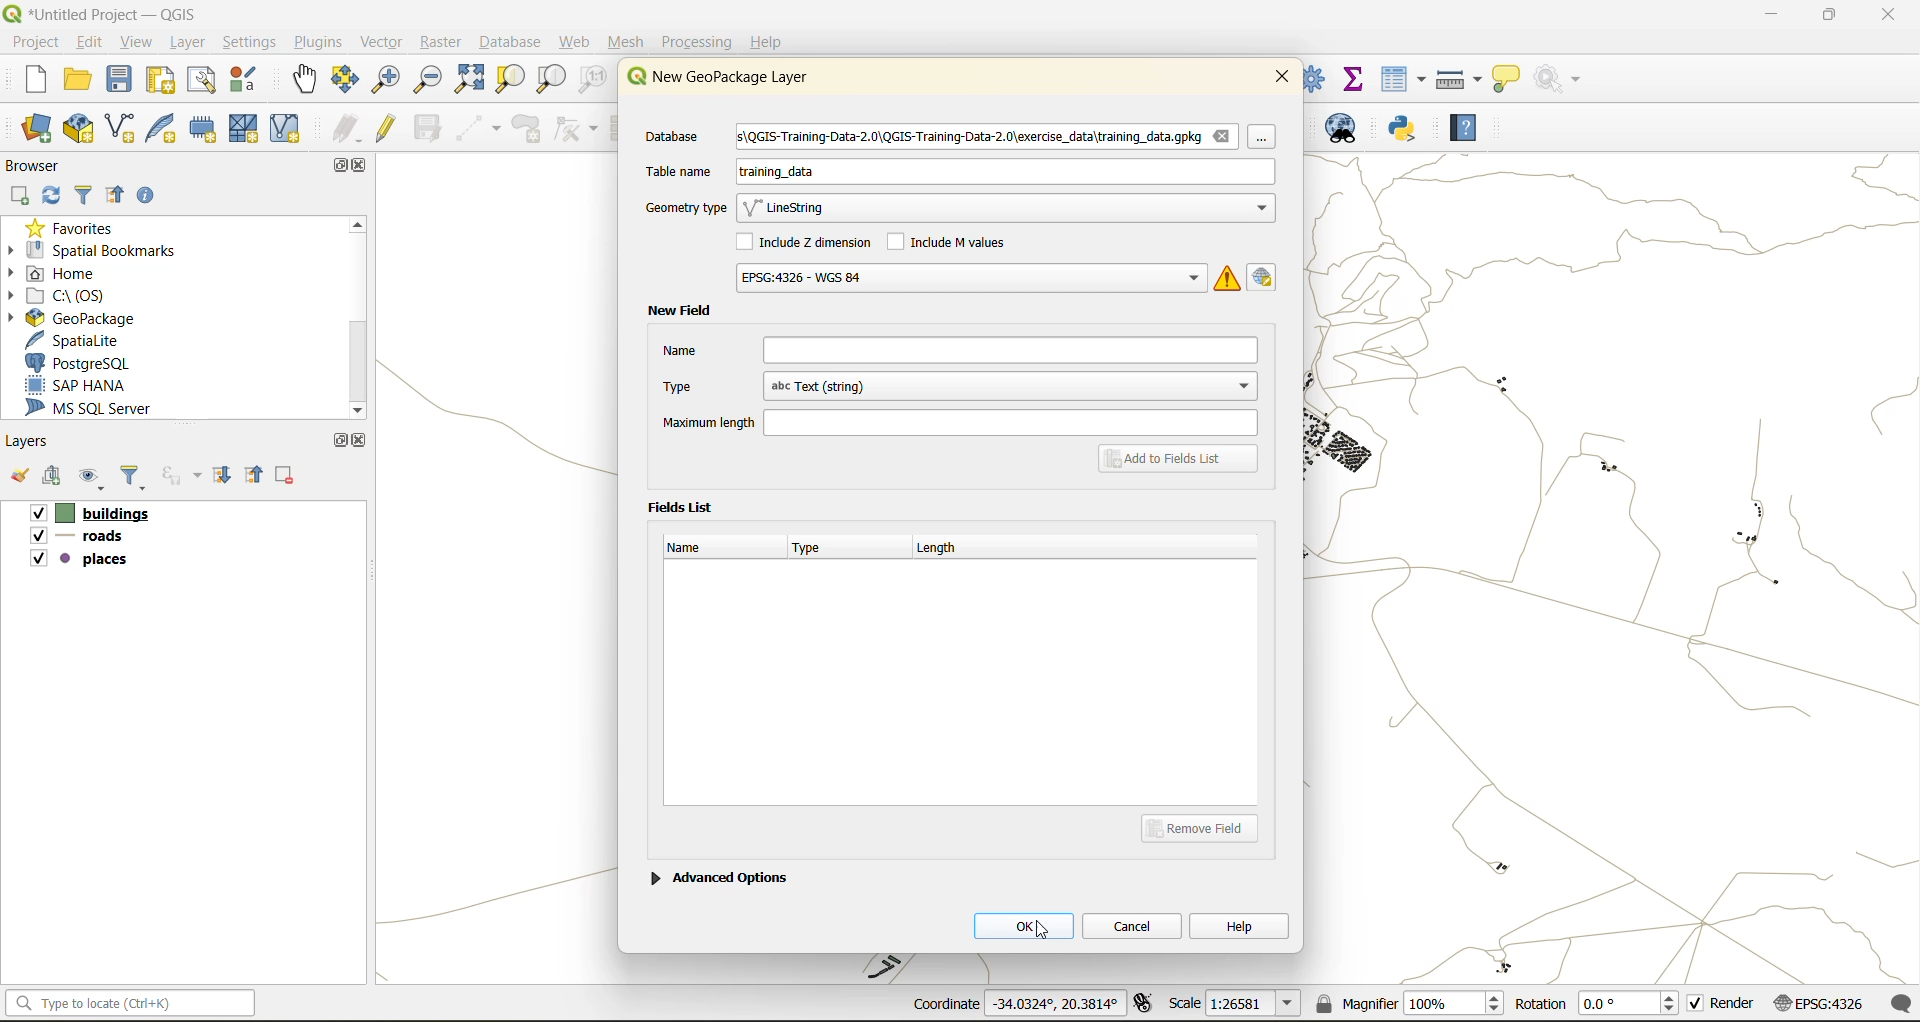 The height and width of the screenshot is (1022, 1920). I want to click on save, so click(121, 84).